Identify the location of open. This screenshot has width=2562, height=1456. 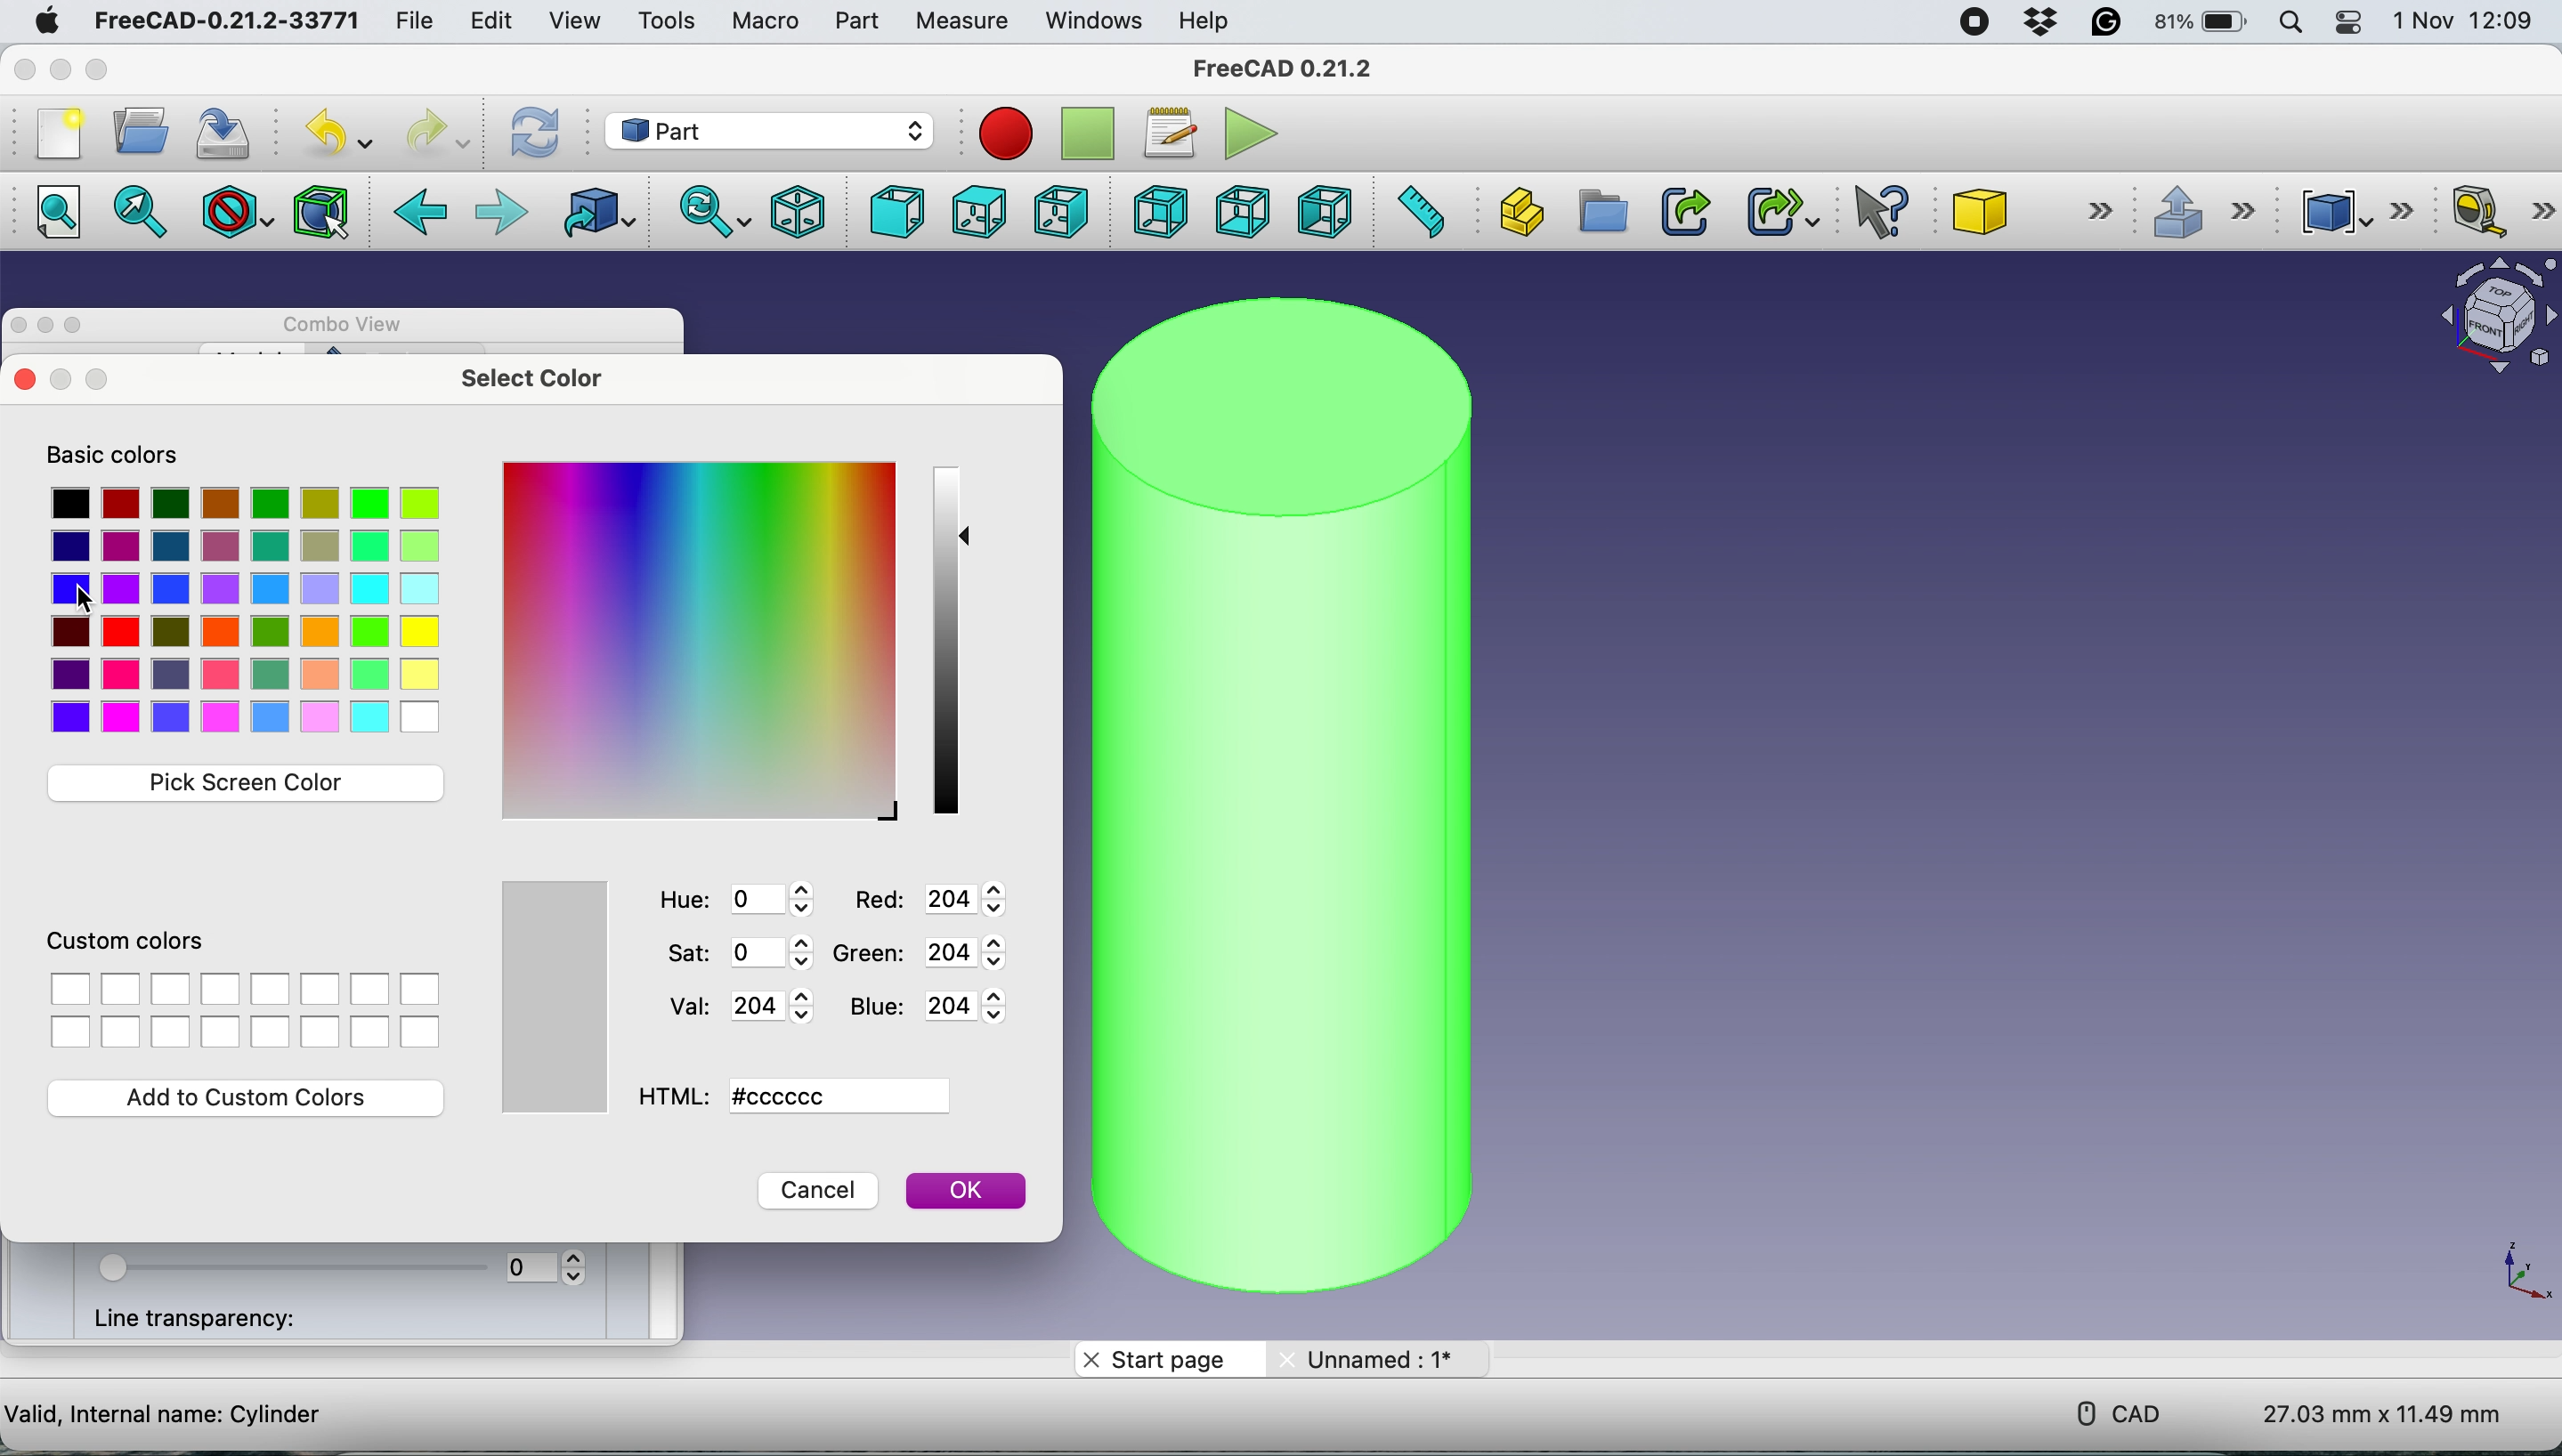
(137, 133).